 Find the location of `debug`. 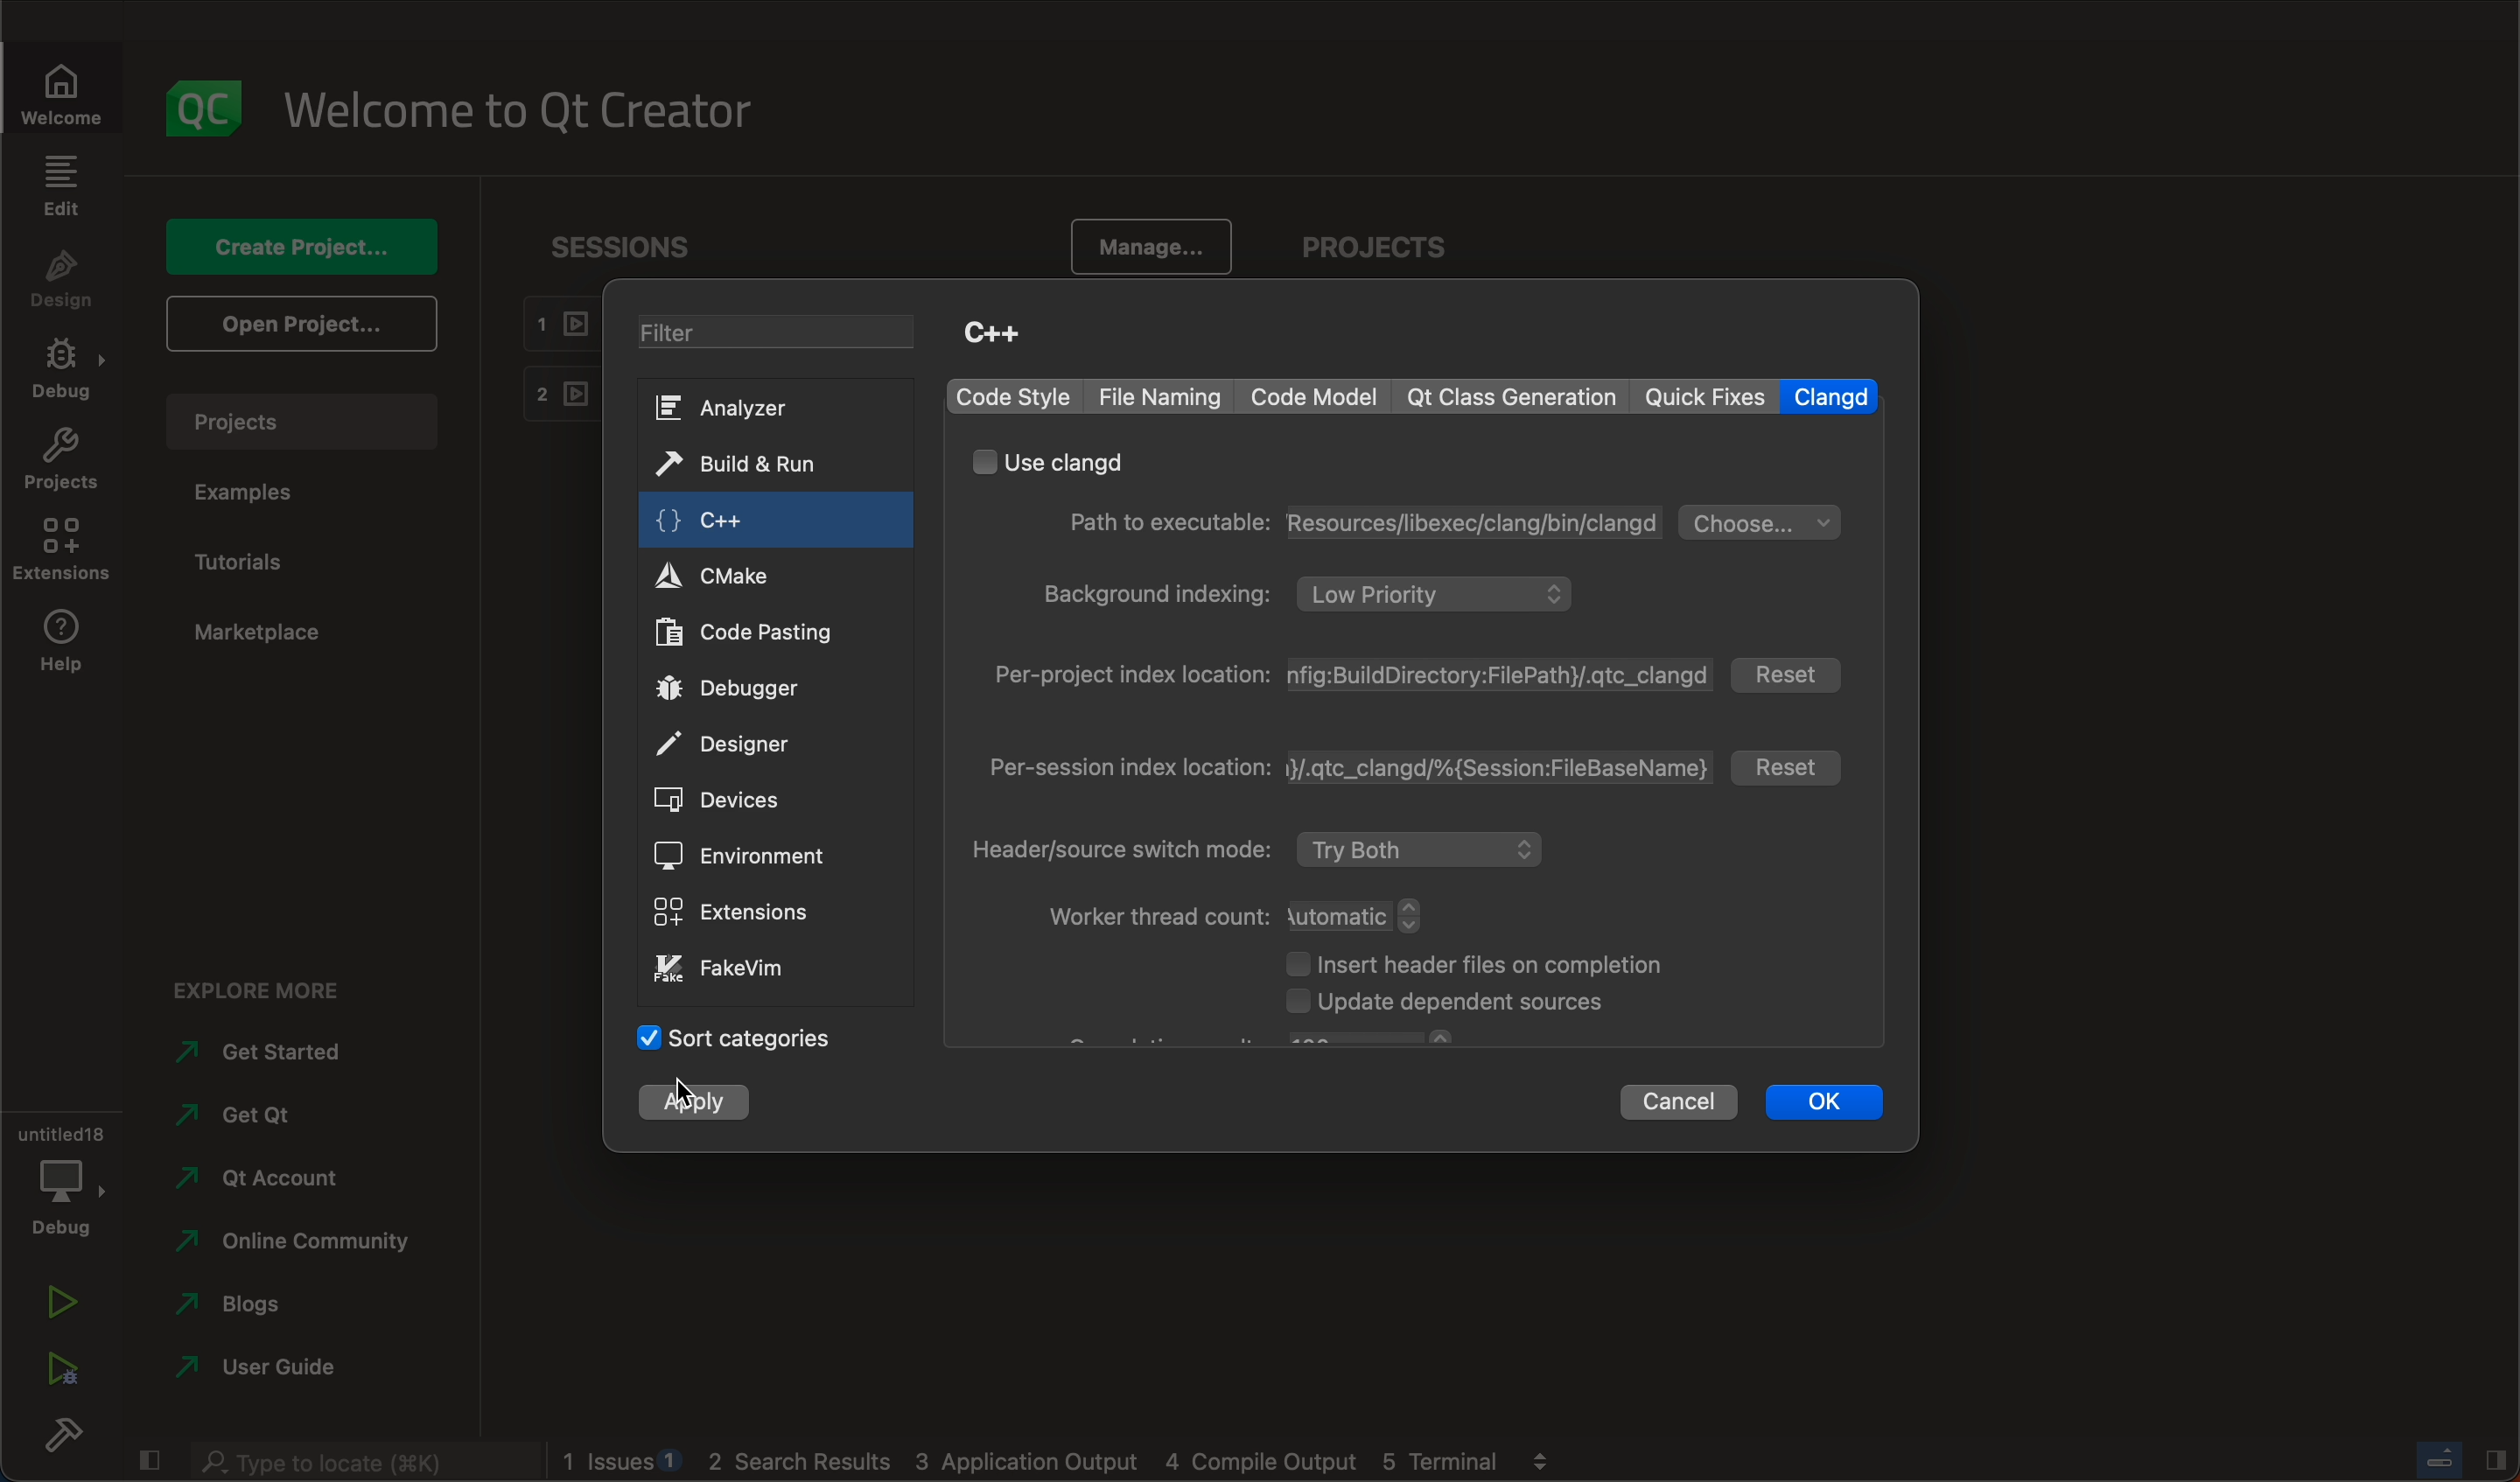

debug is located at coordinates (60, 1176).